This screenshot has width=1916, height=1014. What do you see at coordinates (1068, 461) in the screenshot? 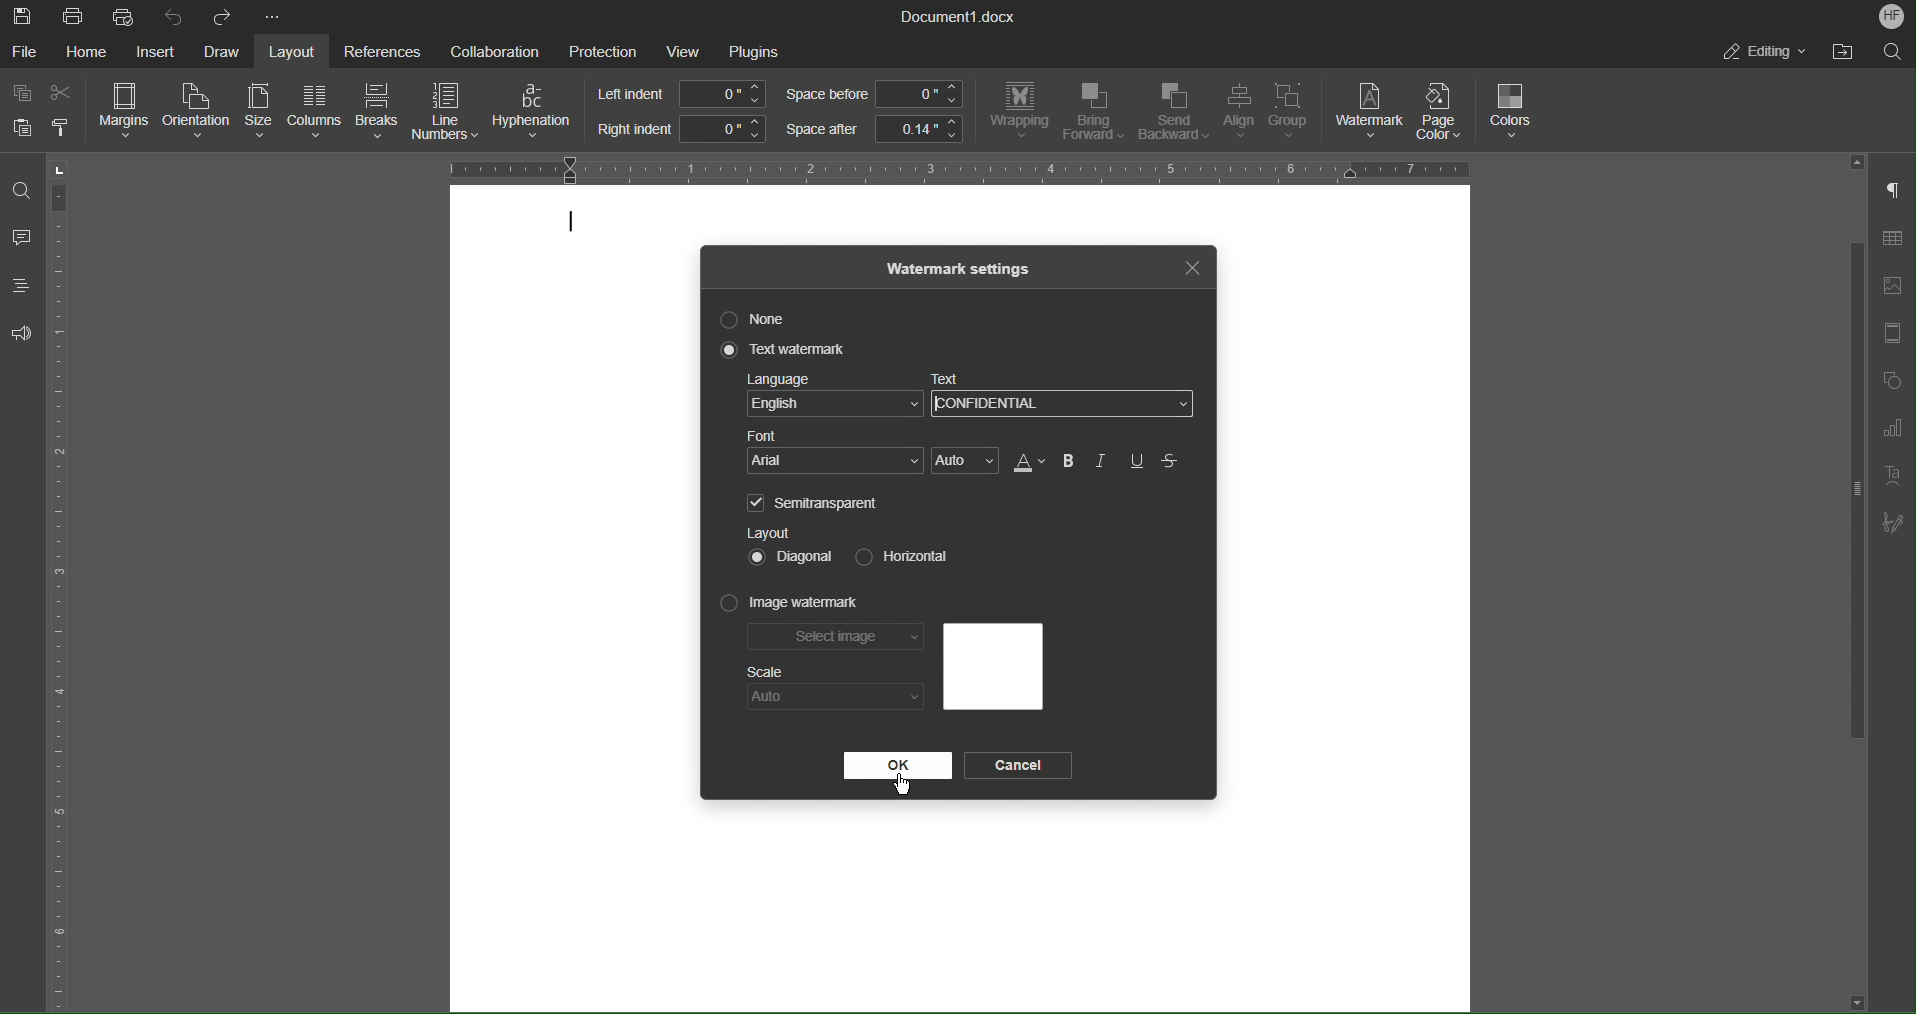
I see `Bold` at bounding box center [1068, 461].